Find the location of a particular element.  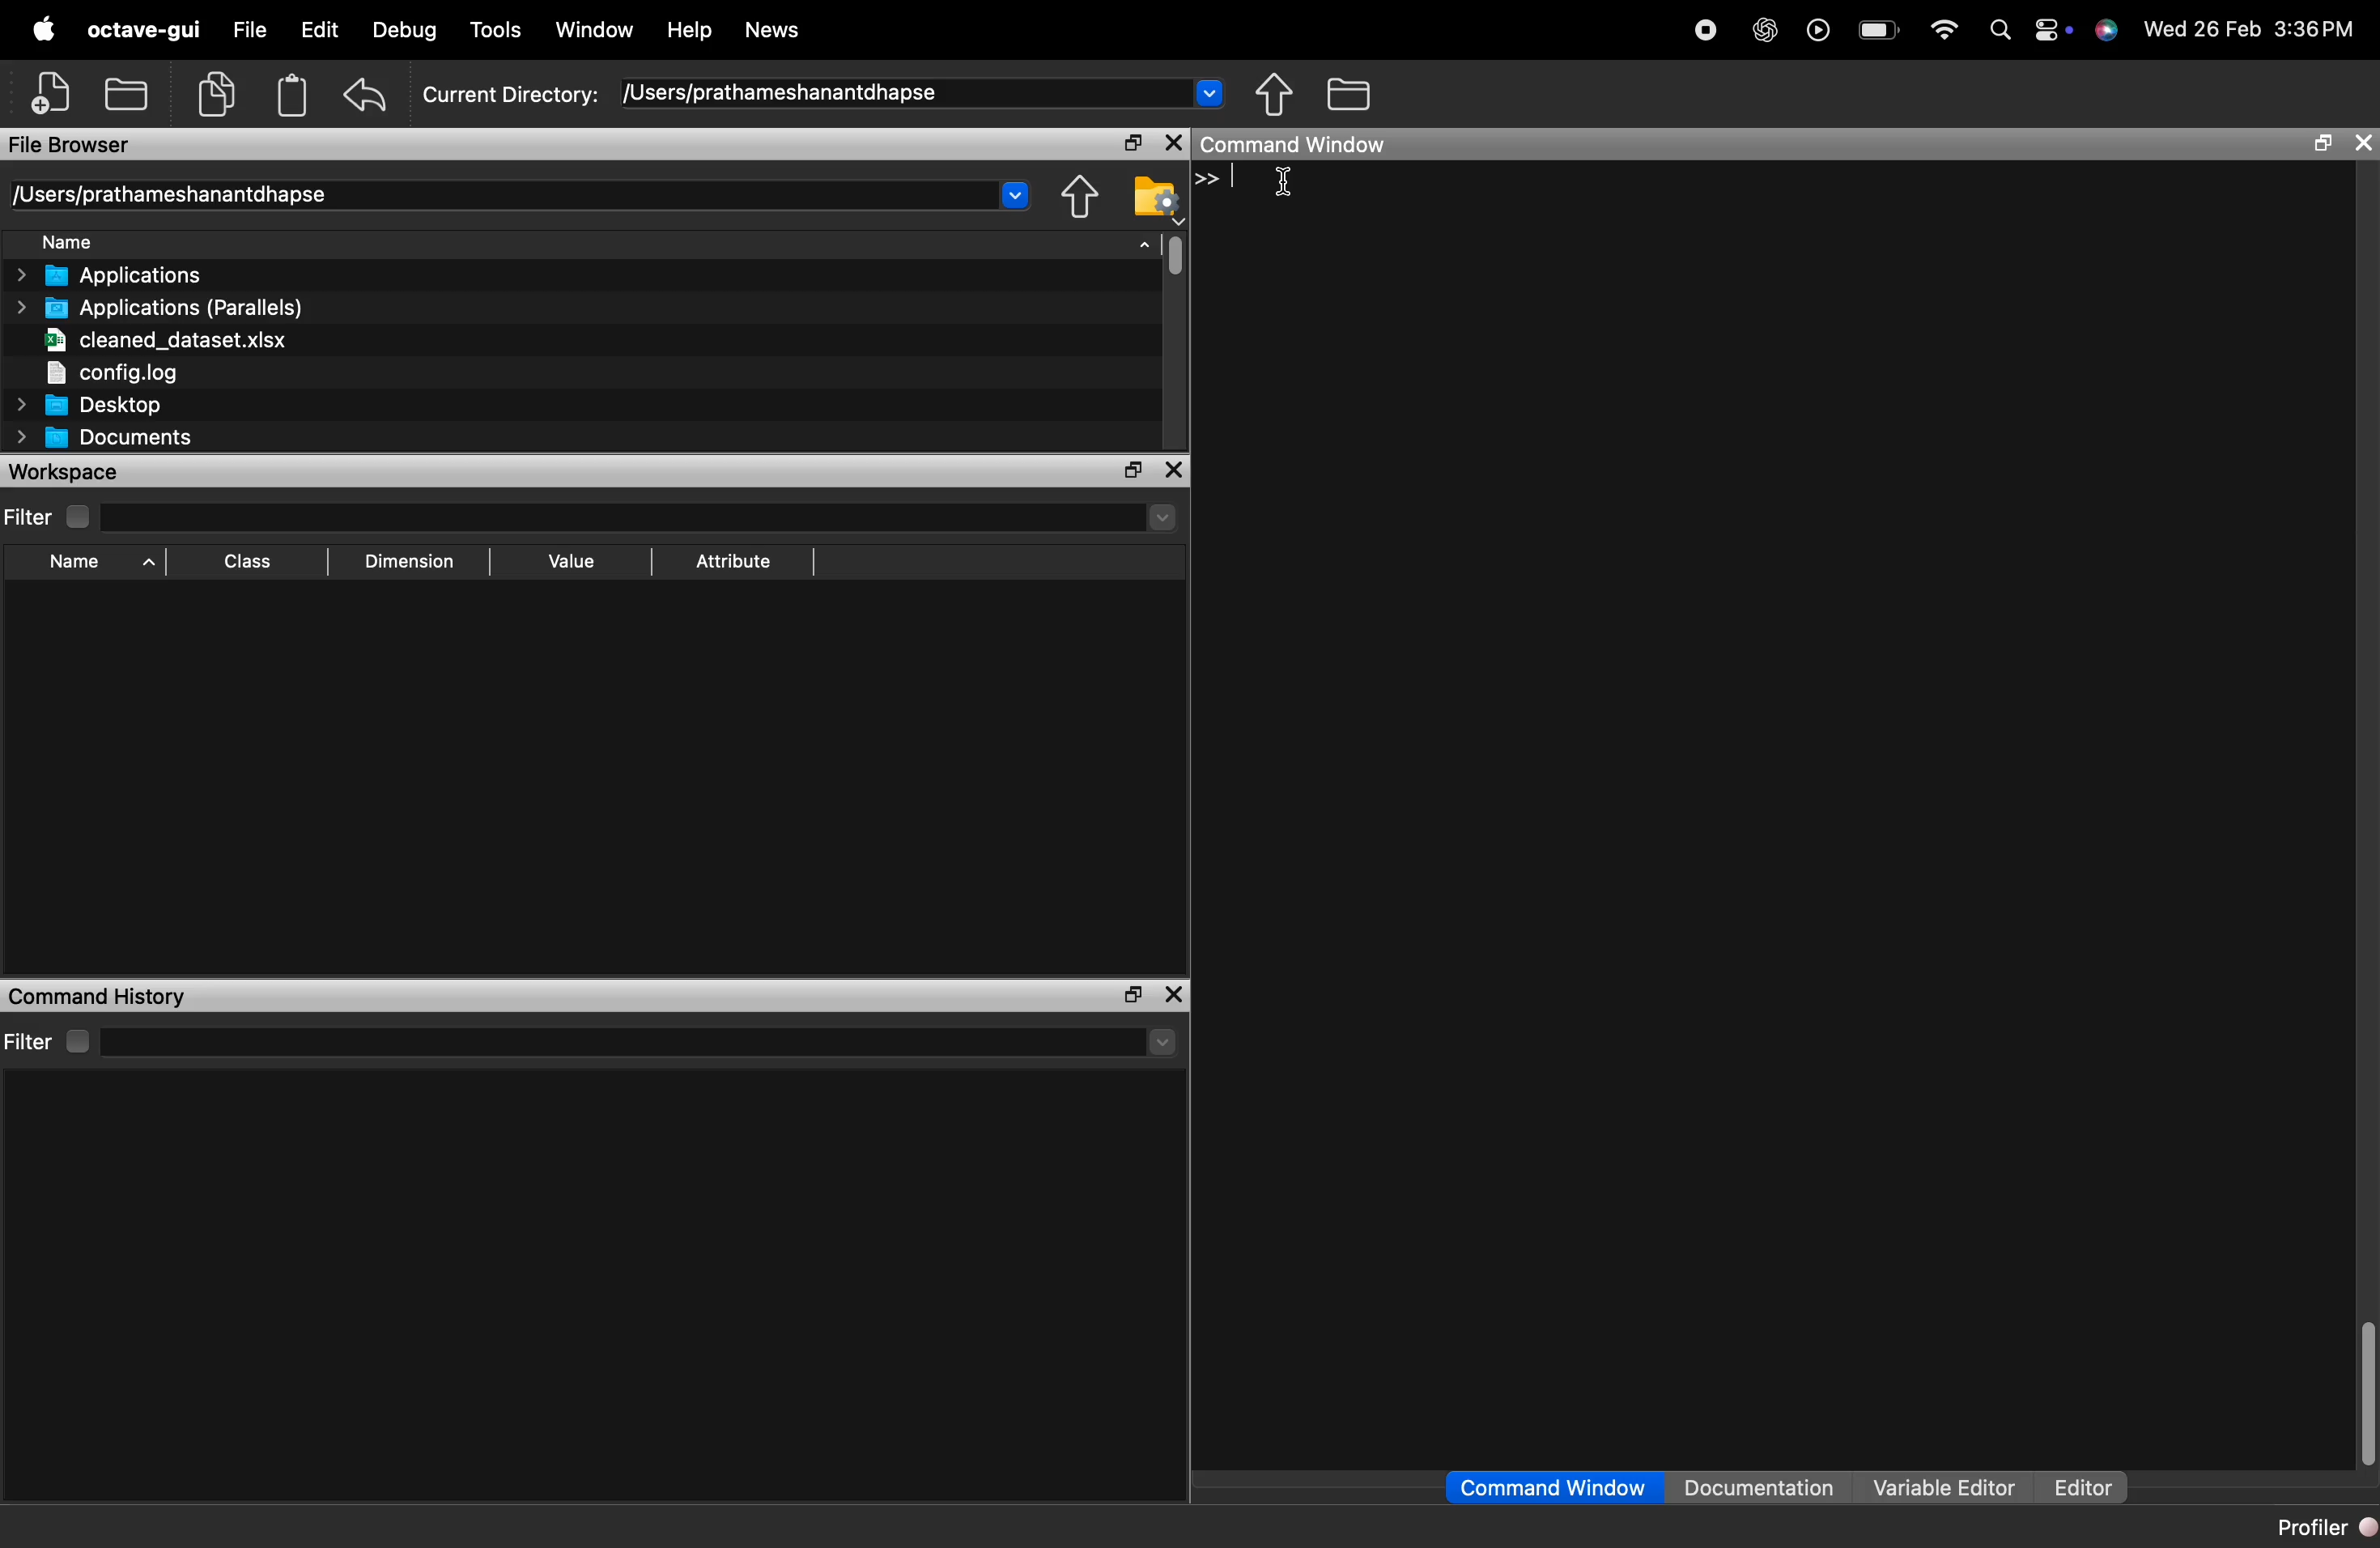

octave-gui is located at coordinates (145, 29).